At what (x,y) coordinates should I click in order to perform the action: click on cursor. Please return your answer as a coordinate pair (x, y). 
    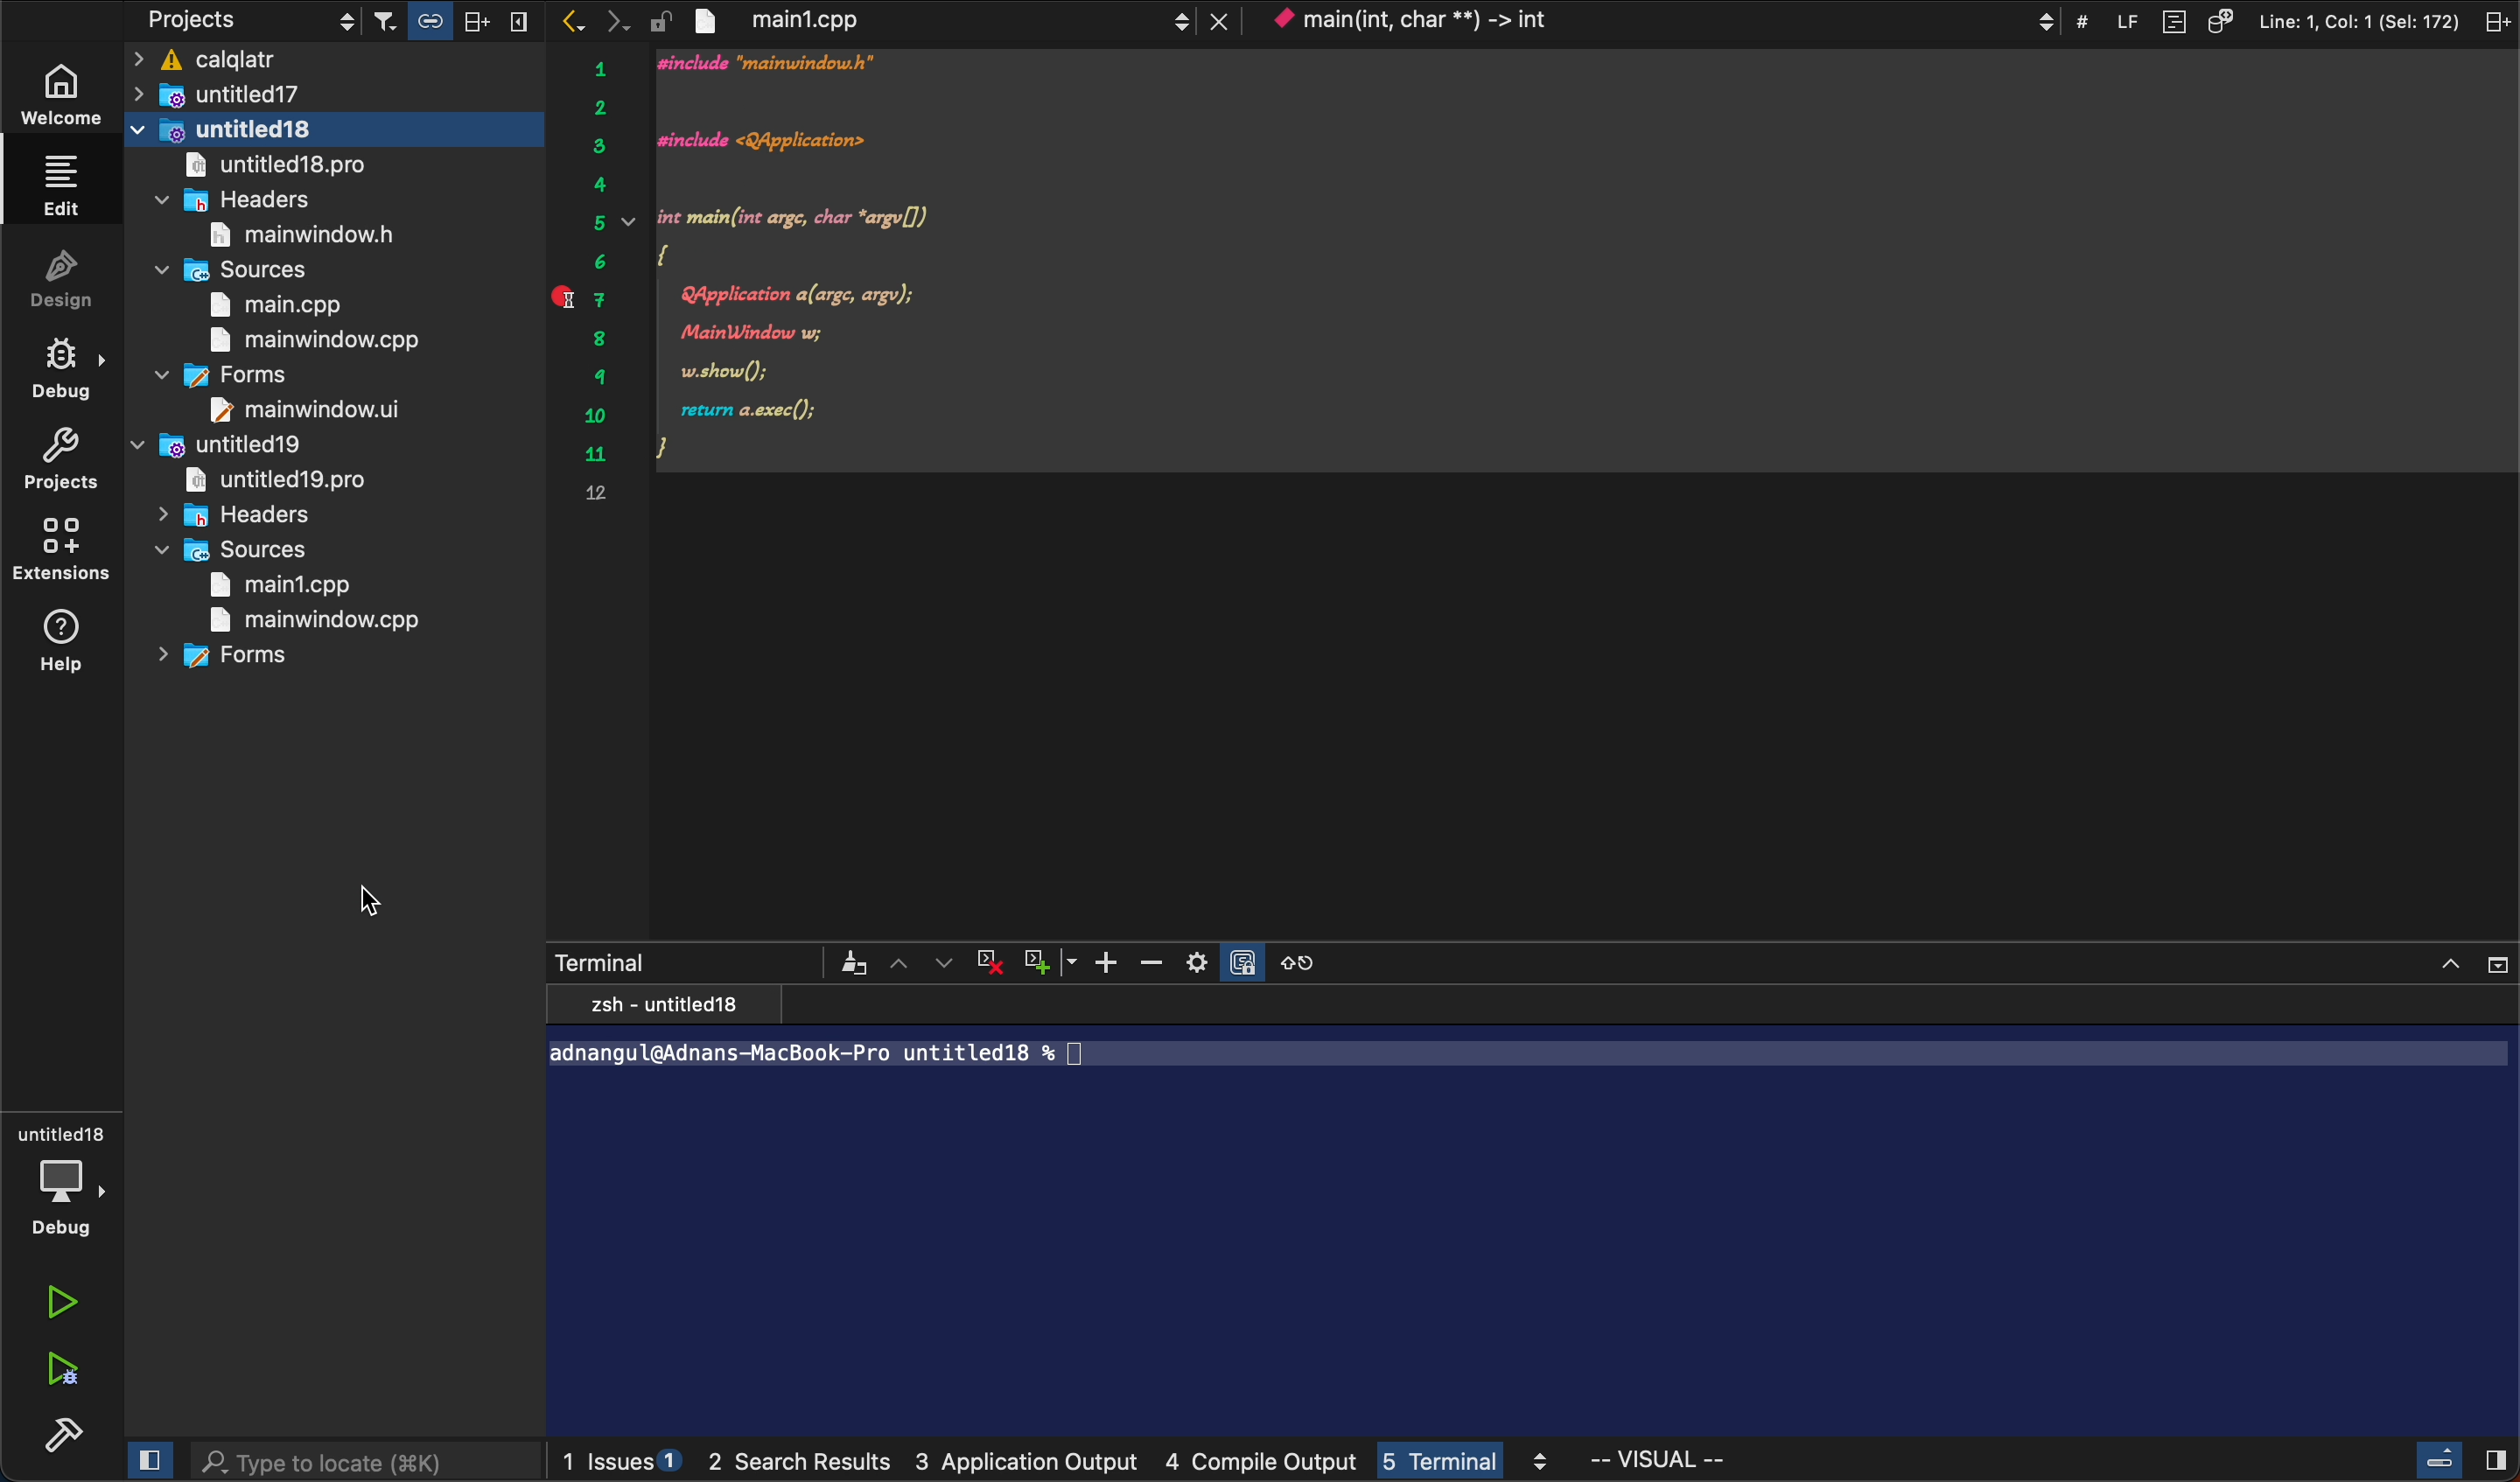
    Looking at the image, I should click on (372, 900).